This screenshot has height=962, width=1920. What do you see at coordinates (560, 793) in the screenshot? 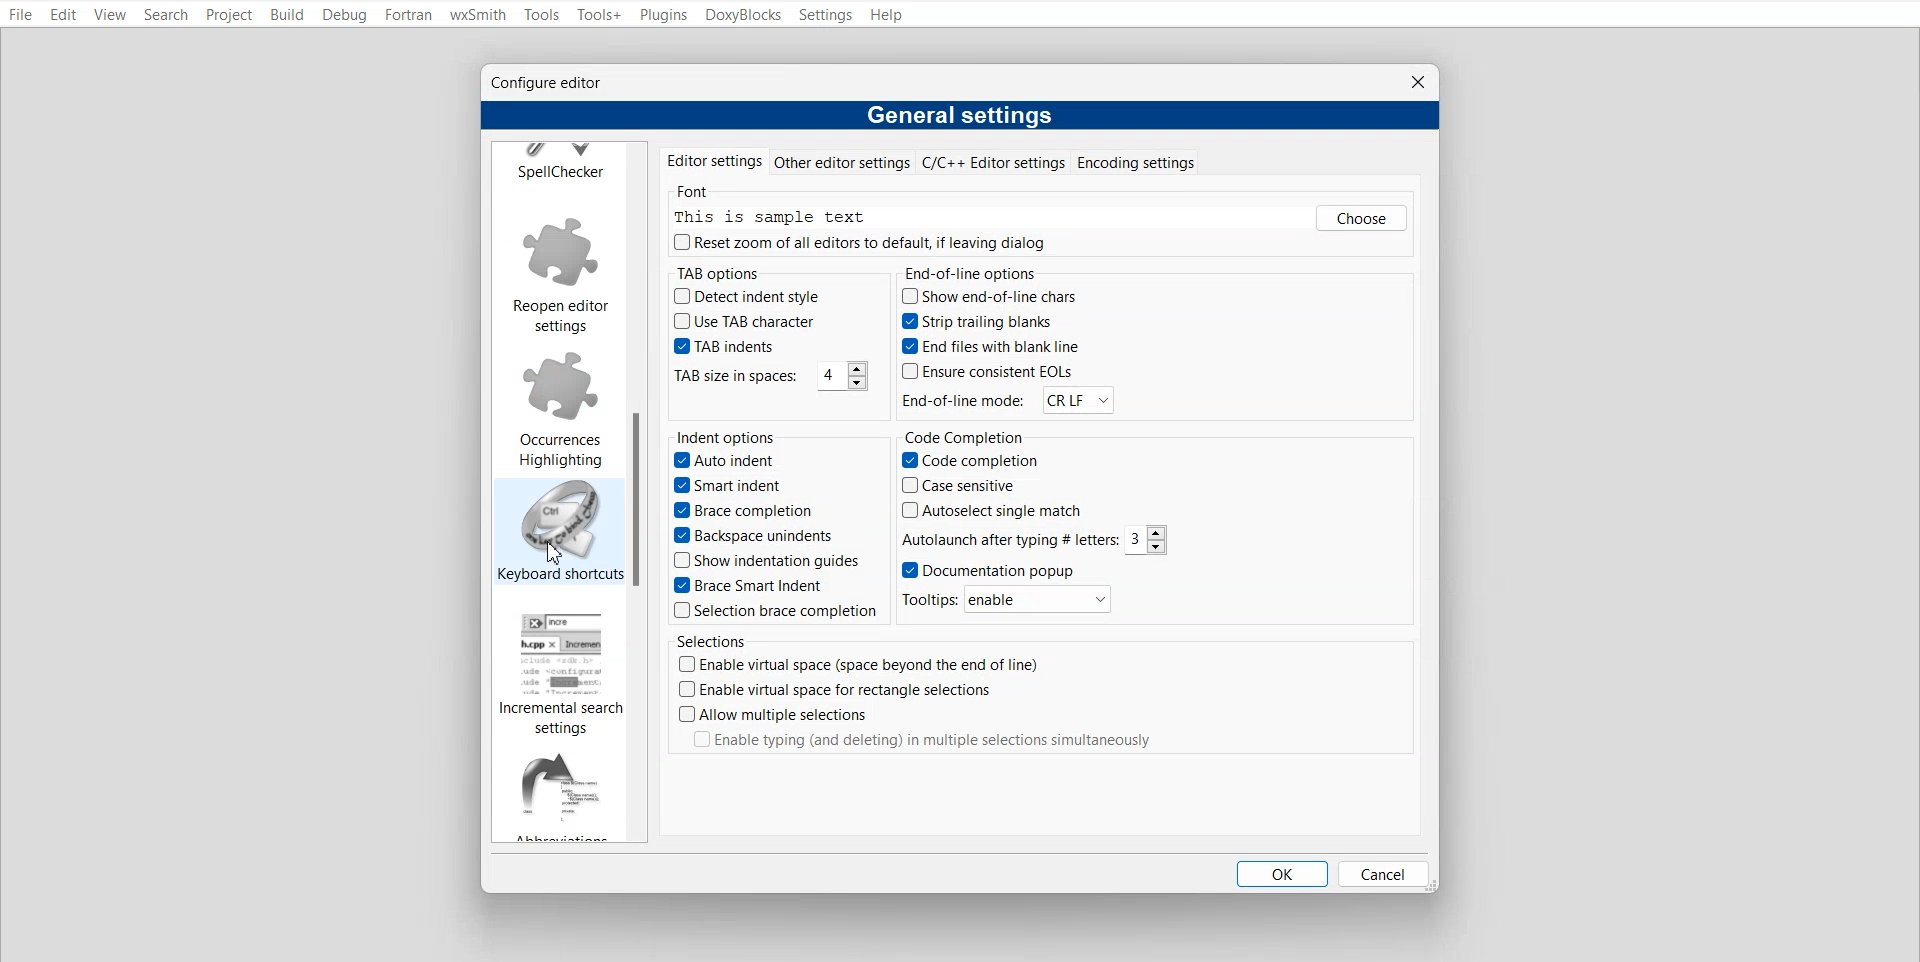
I see `Abbreviation` at bounding box center [560, 793].